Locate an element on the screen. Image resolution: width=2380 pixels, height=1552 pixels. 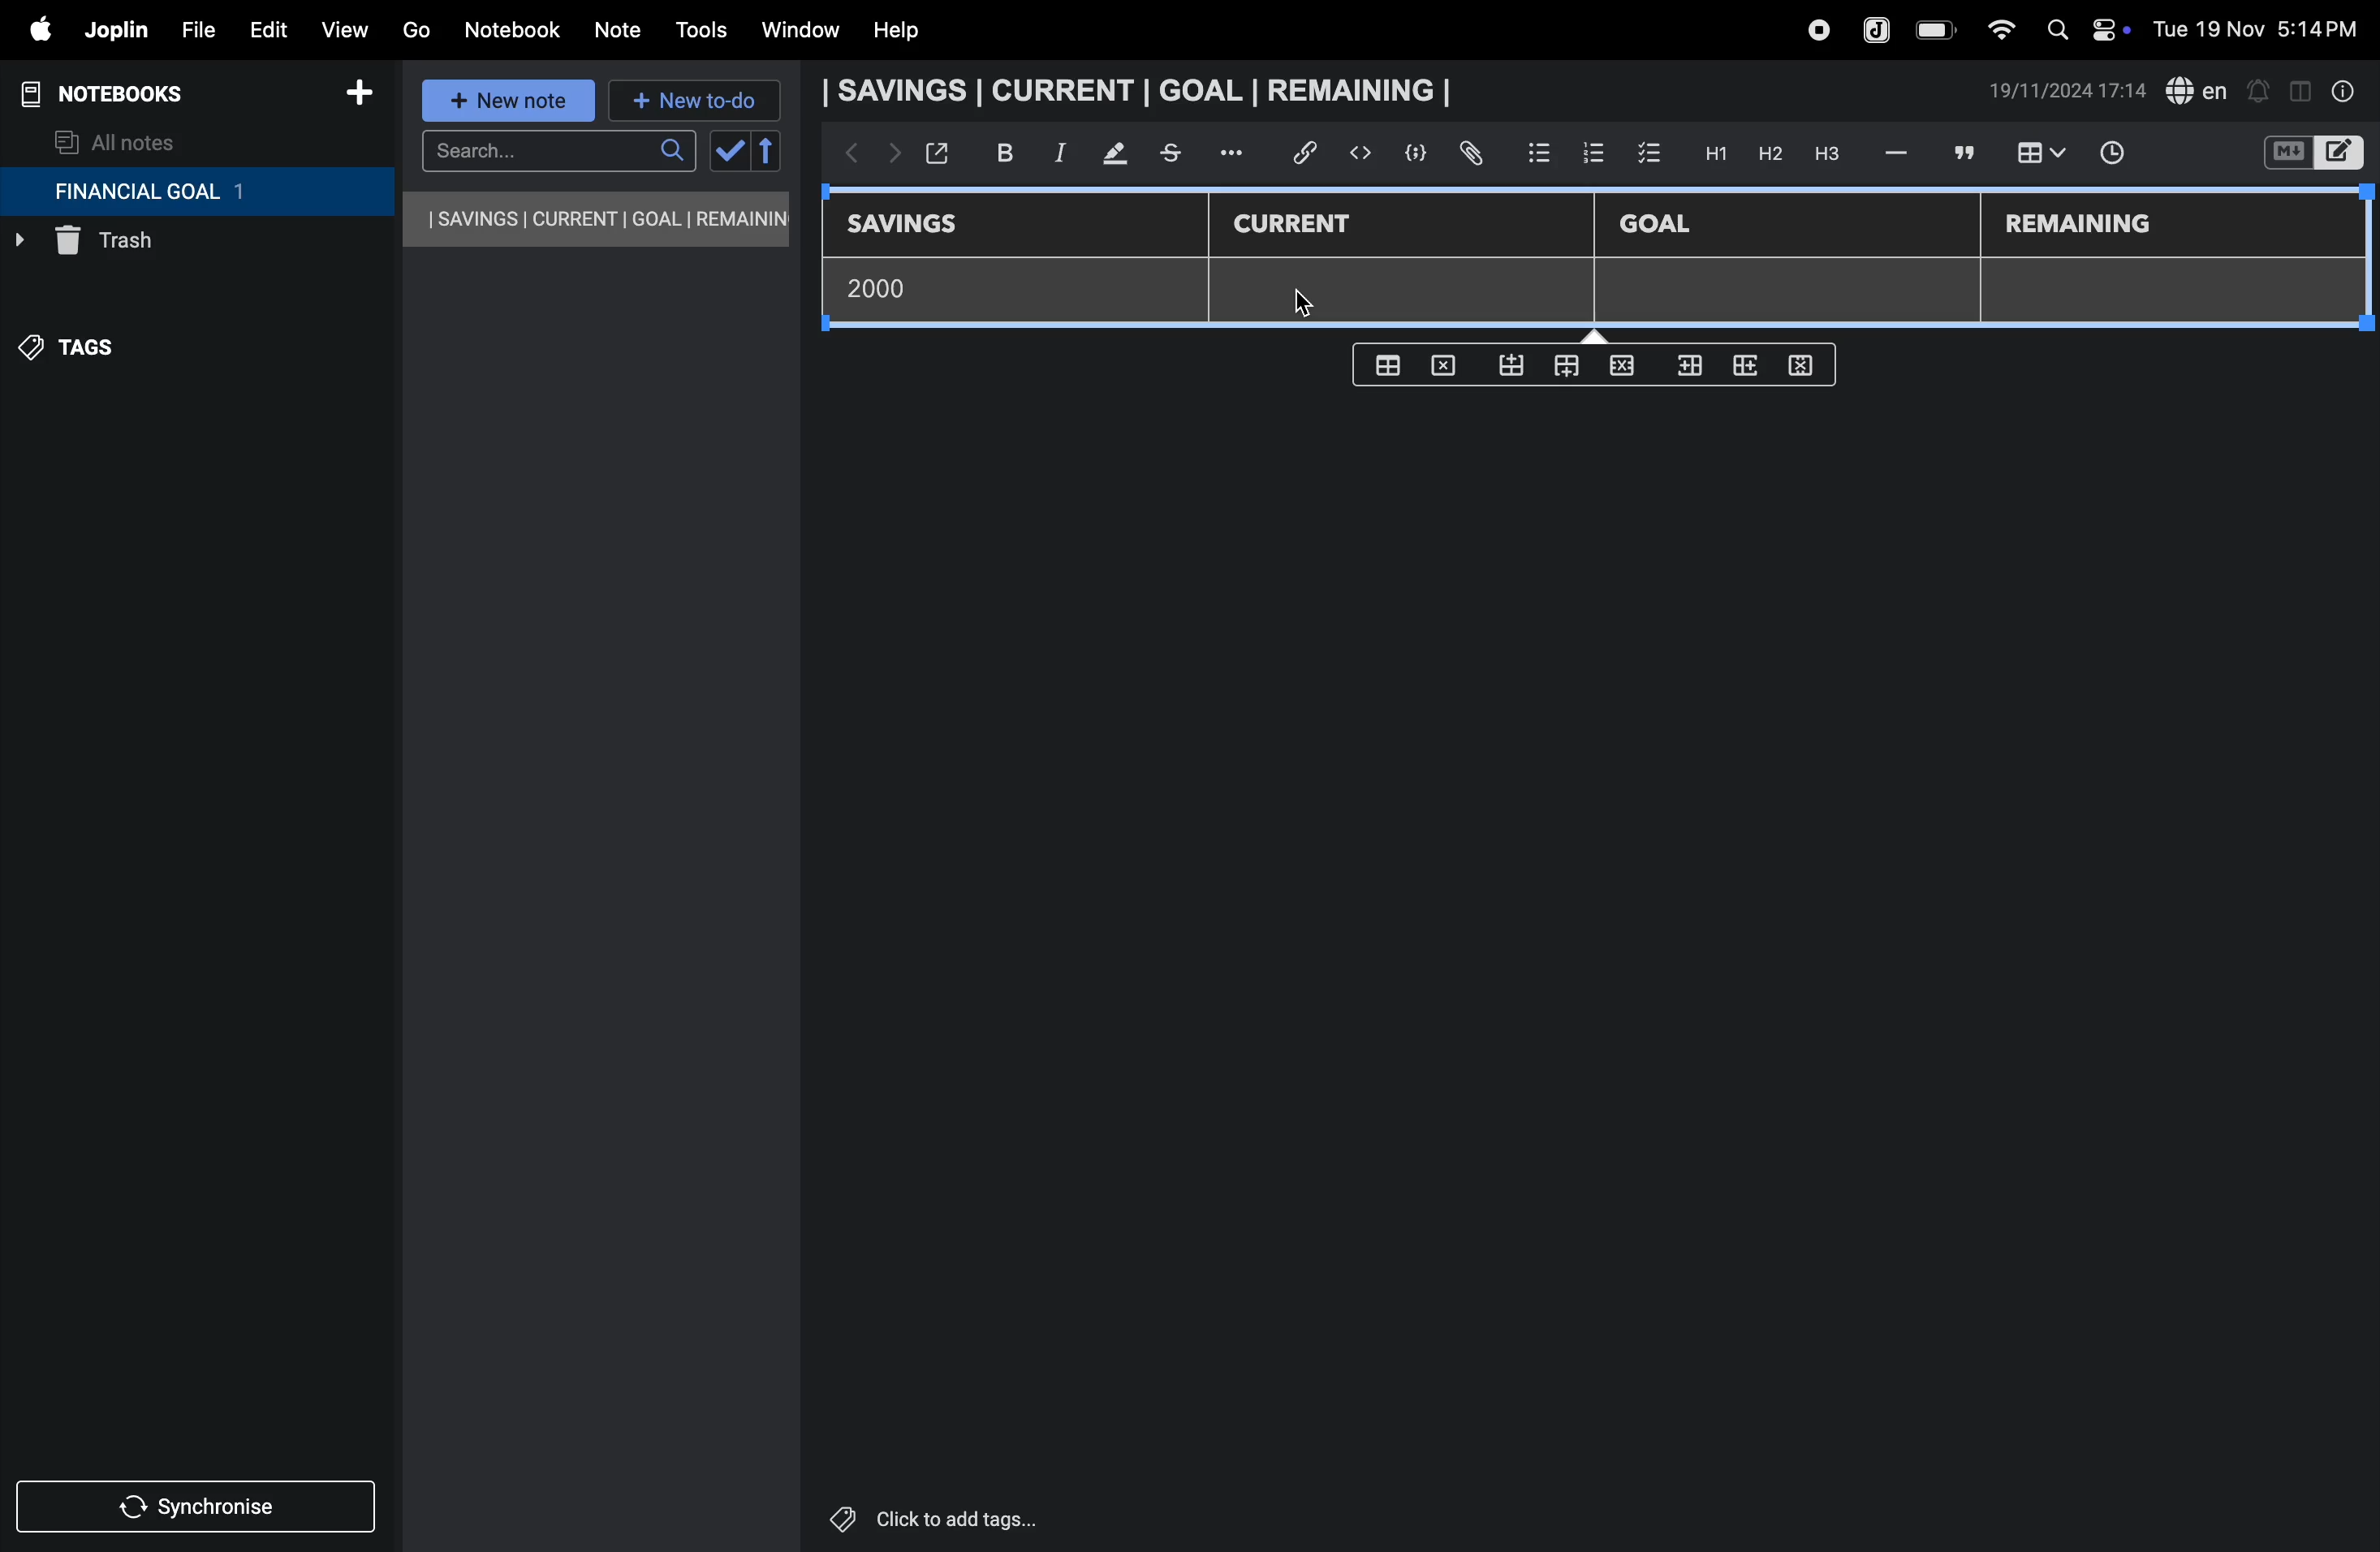
from top is located at coordinates (1562, 368).